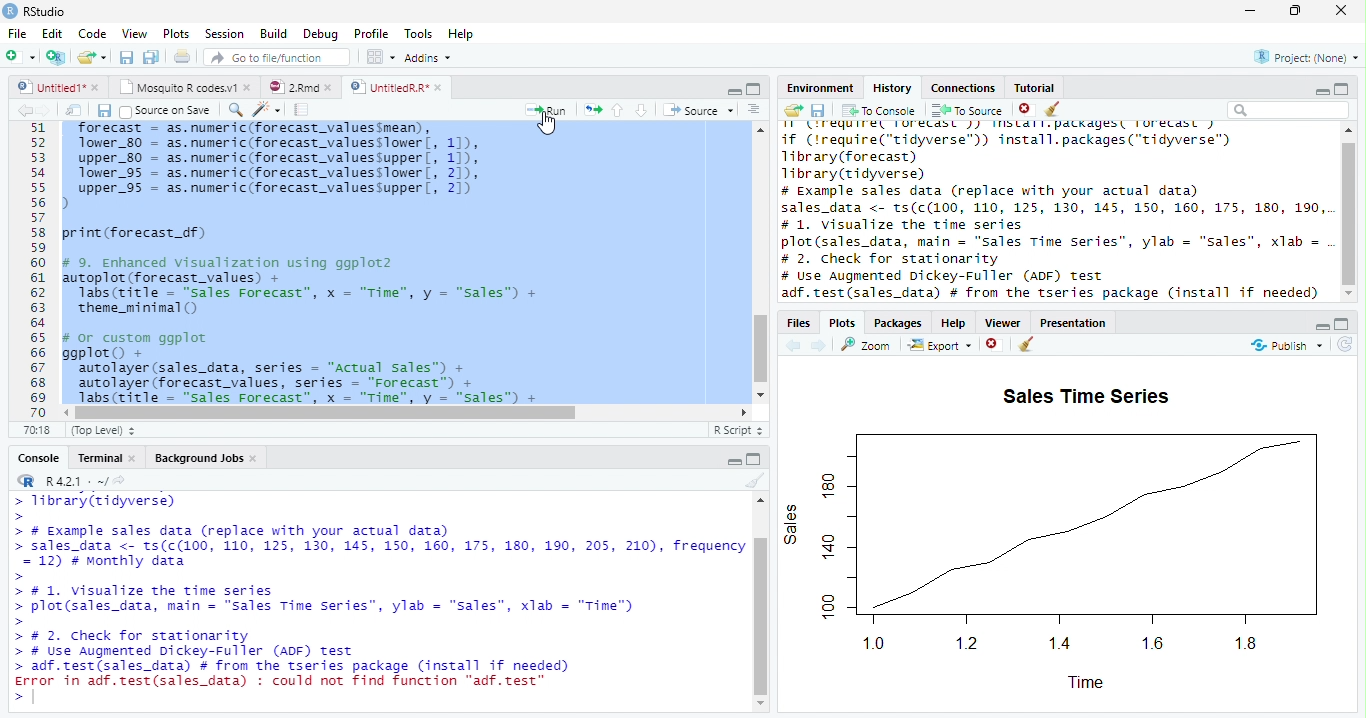 The height and width of the screenshot is (718, 1366). I want to click on View current directory, so click(121, 481).